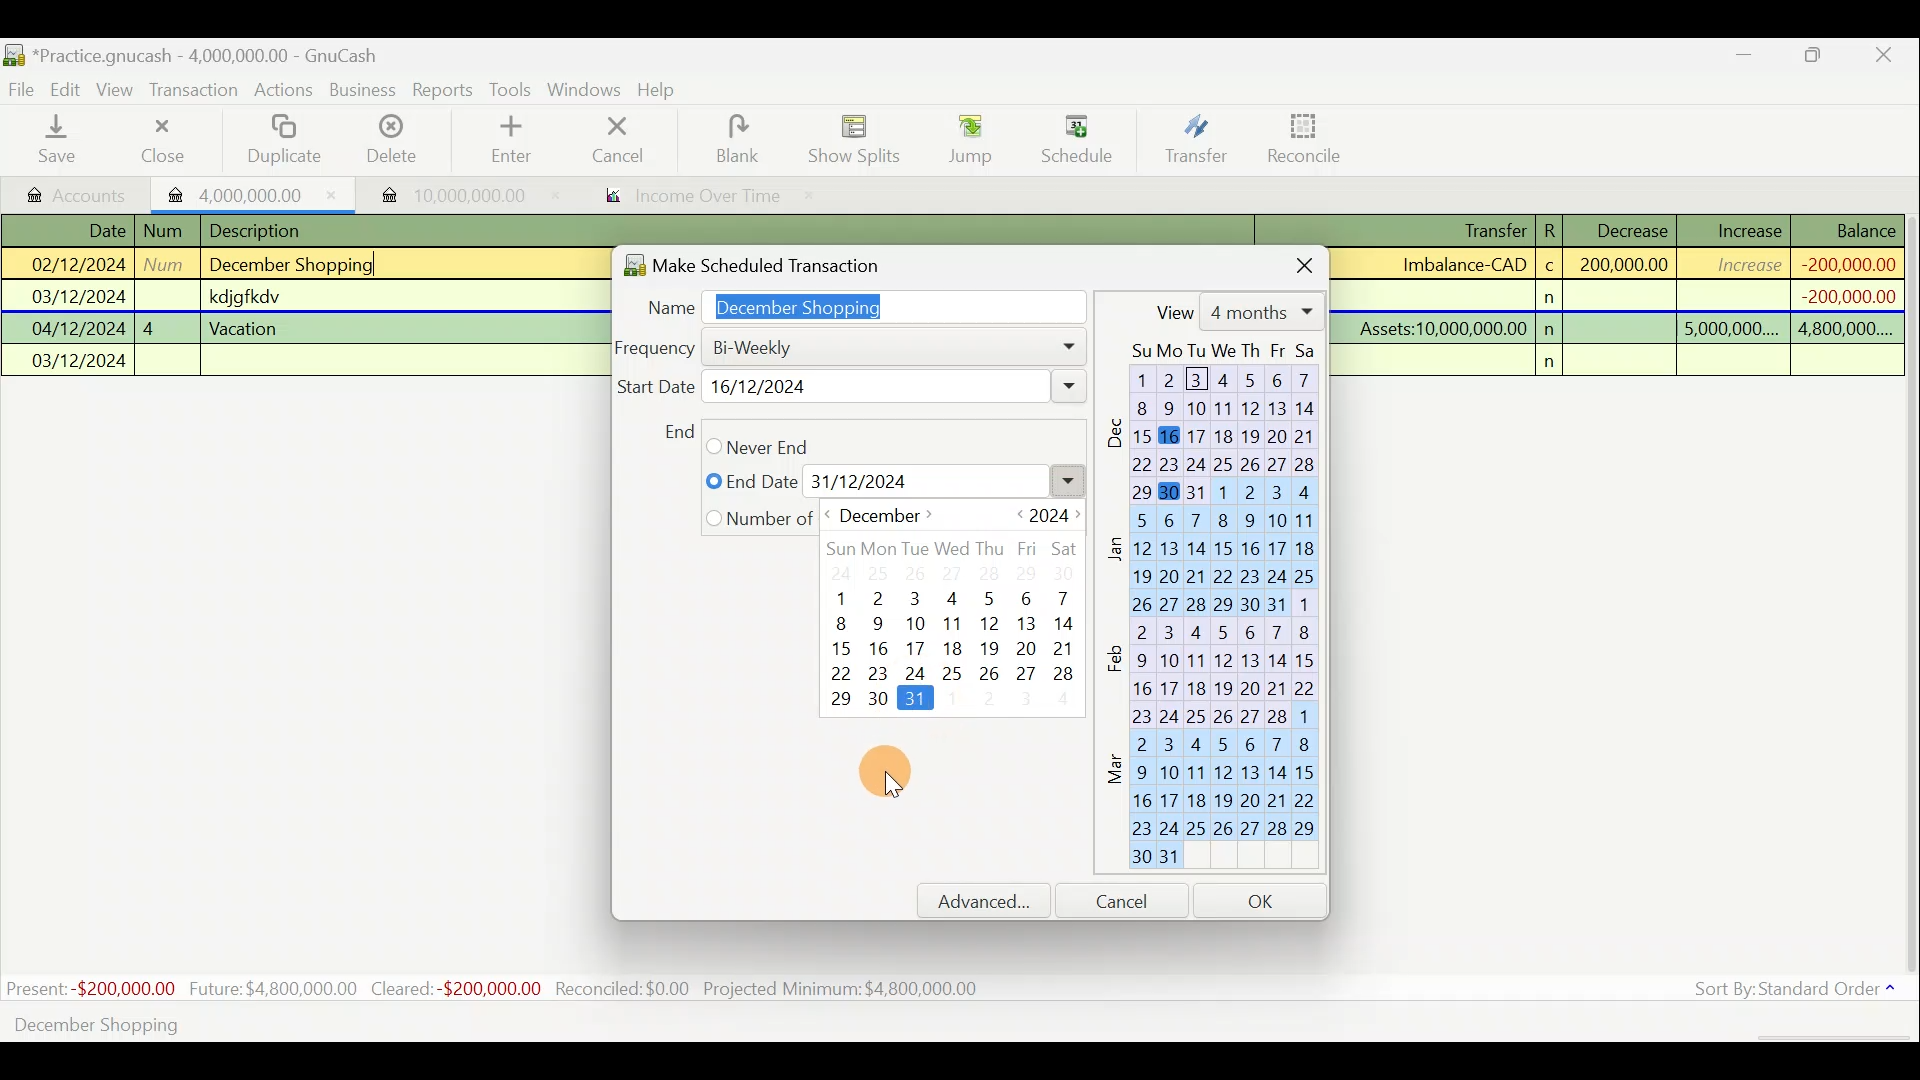 Image resolution: width=1920 pixels, height=1080 pixels. I want to click on Blank, so click(734, 140).